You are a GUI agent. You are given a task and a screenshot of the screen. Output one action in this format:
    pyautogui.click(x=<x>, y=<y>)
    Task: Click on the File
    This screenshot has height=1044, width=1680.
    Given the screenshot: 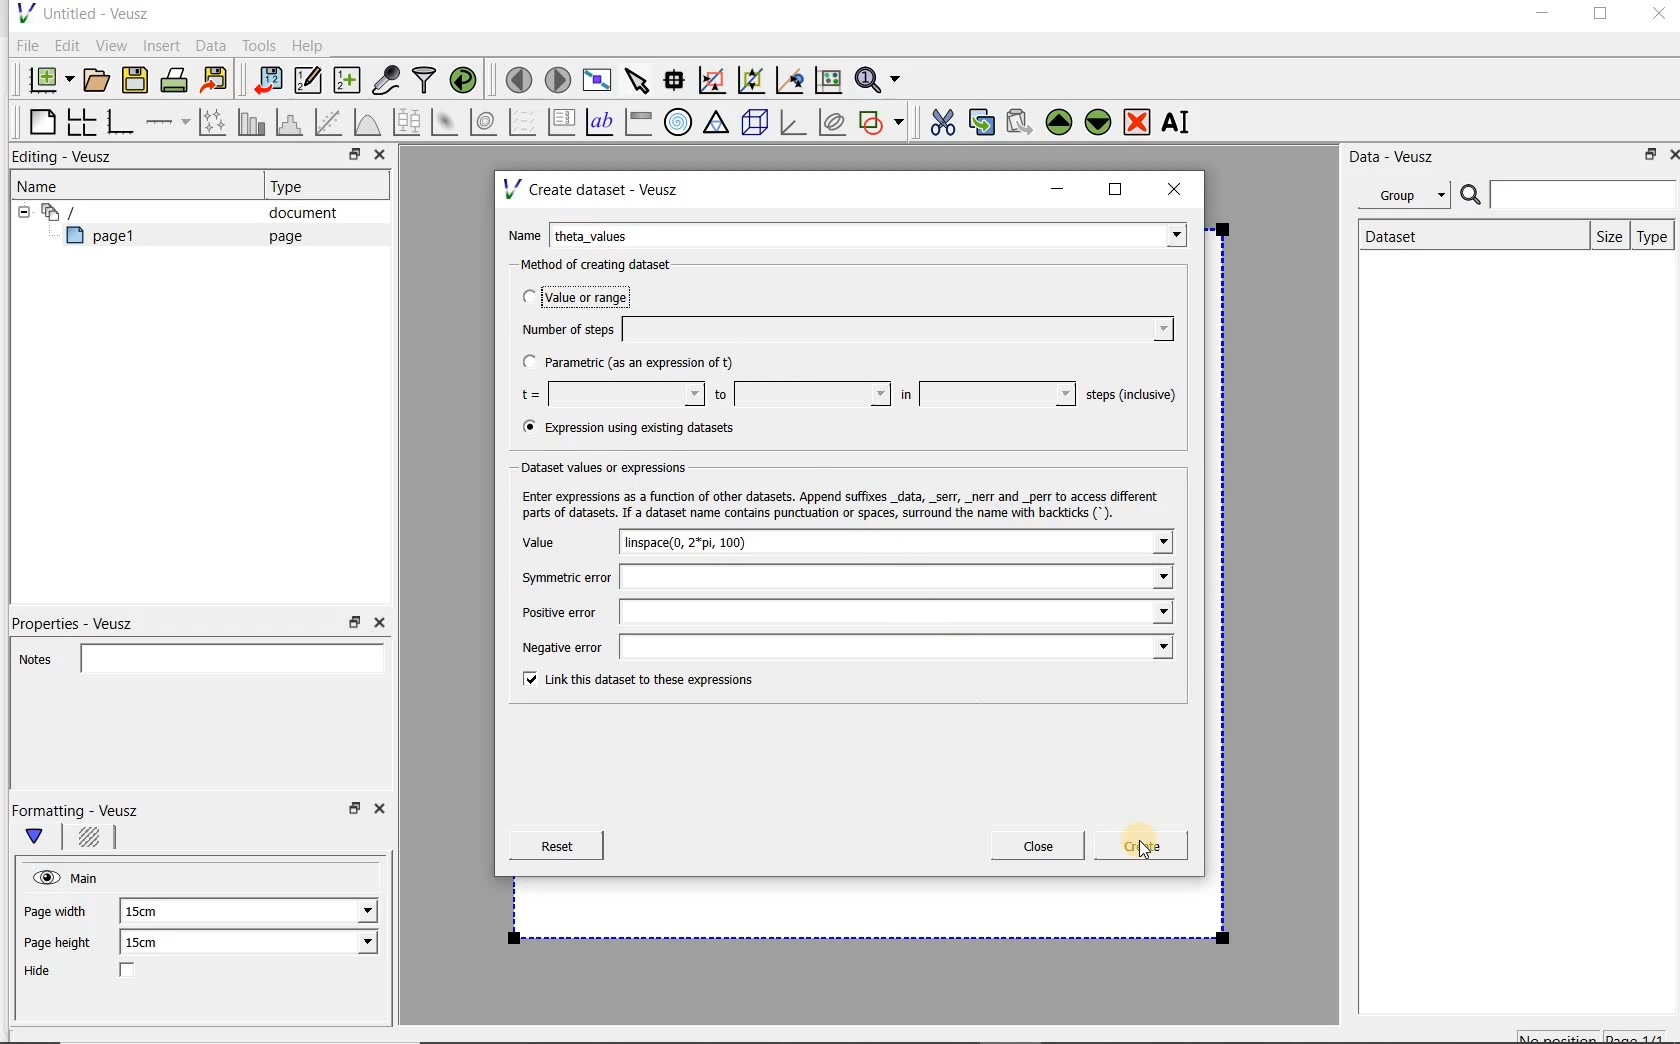 What is the action you would take?
    pyautogui.click(x=24, y=46)
    